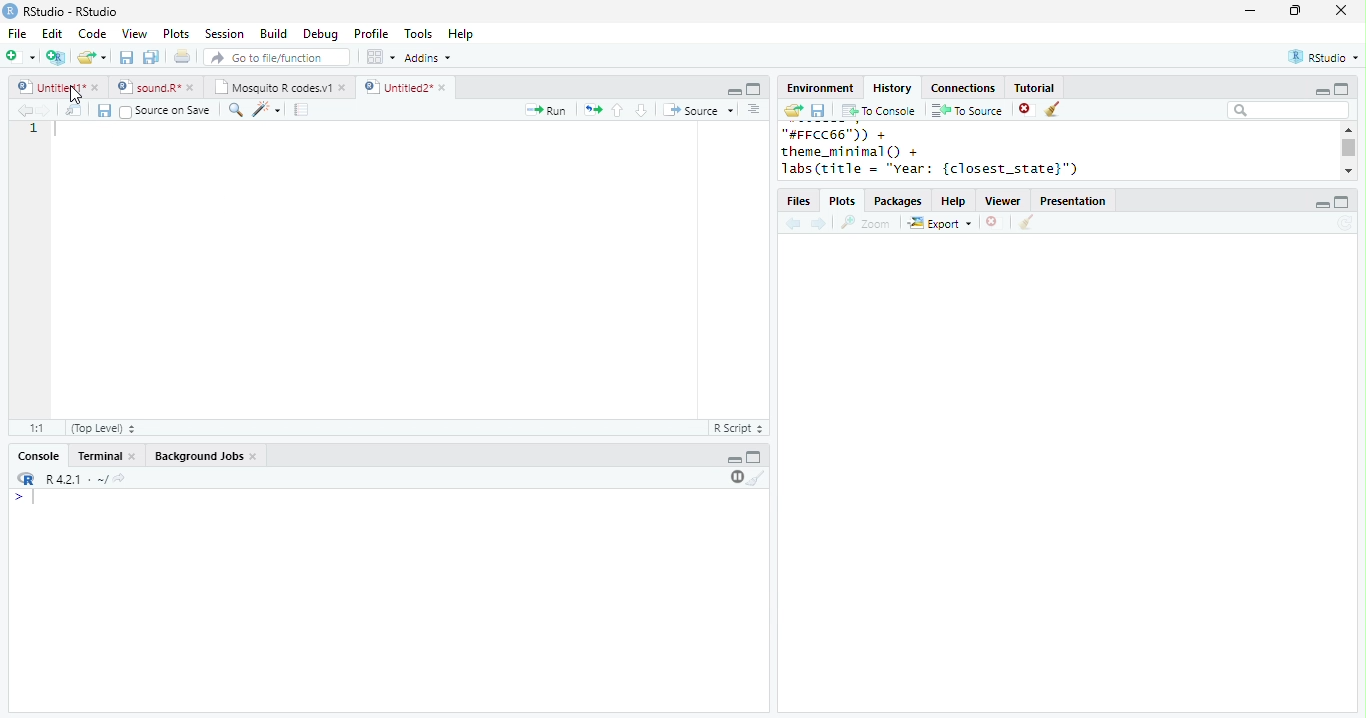  Describe the element at coordinates (1342, 202) in the screenshot. I see `maximize` at that location.